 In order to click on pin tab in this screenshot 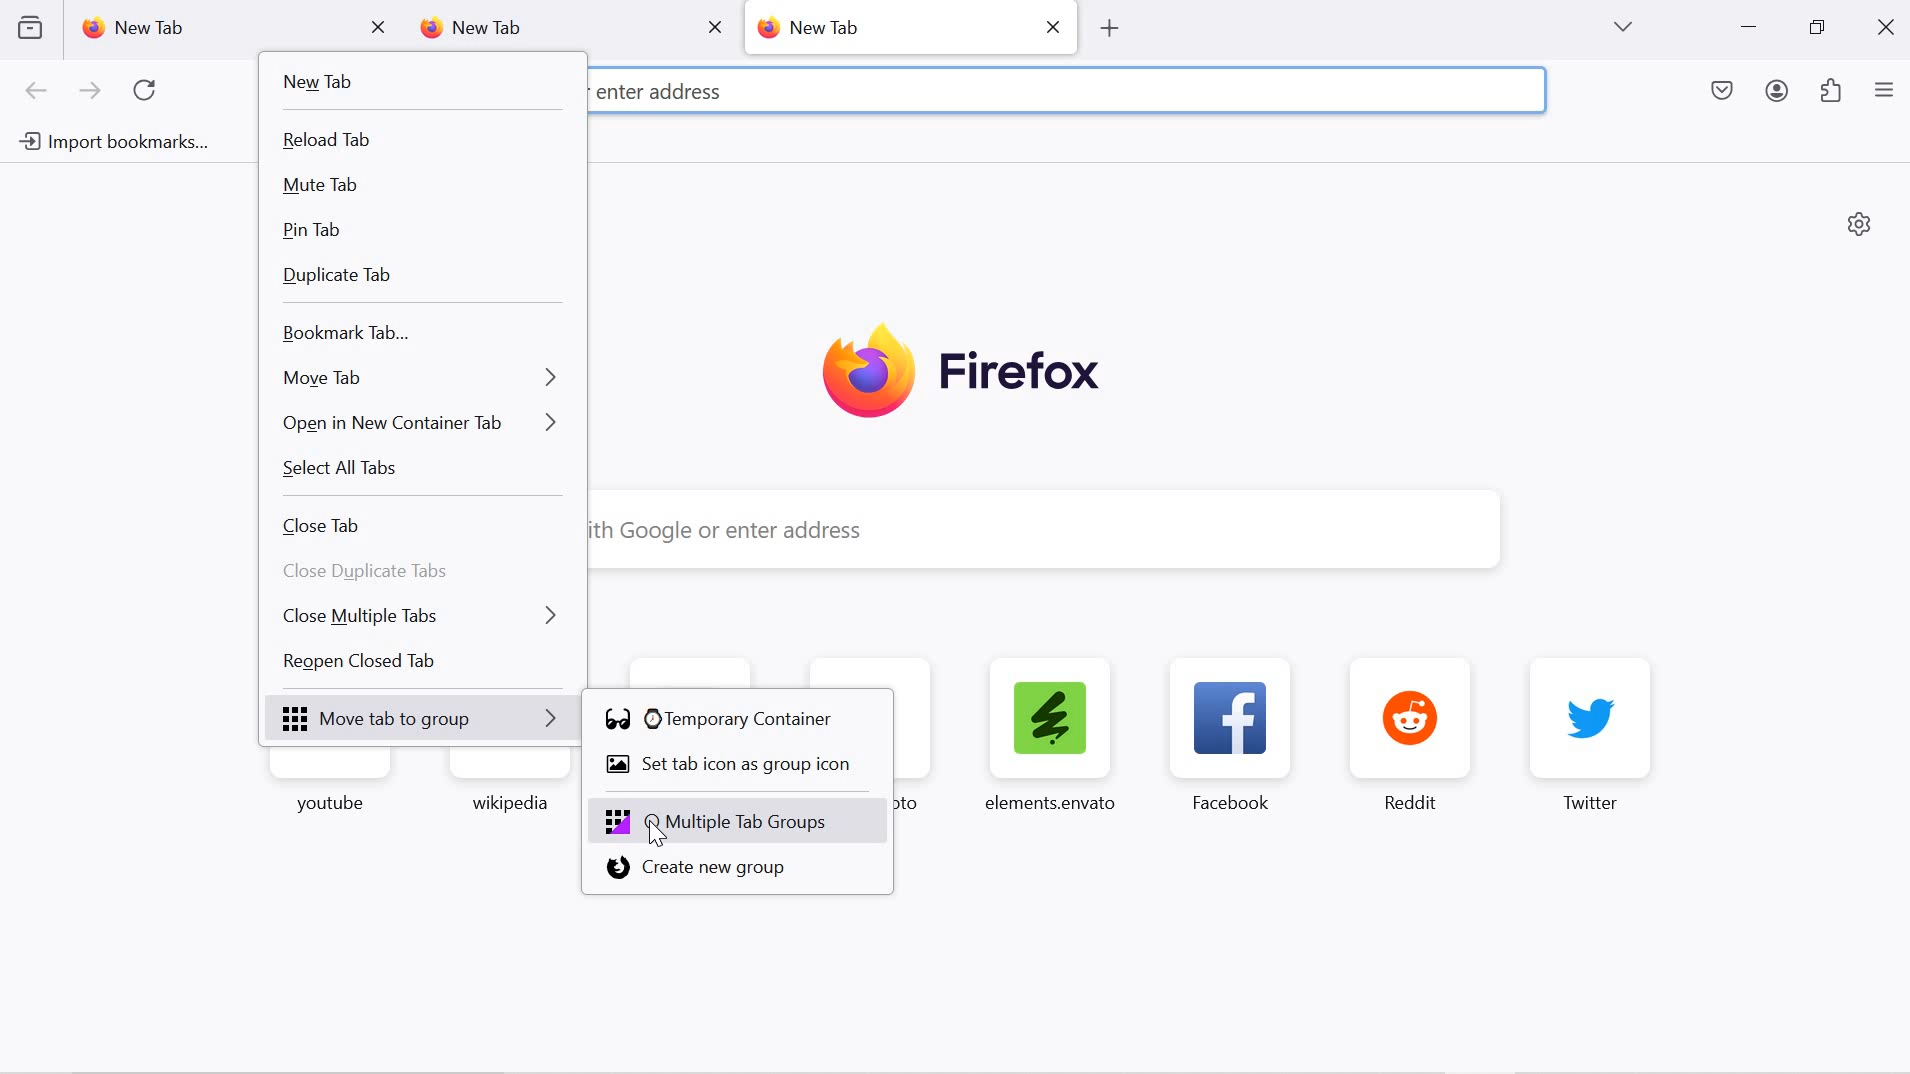, I will do `click(422, 231)`.